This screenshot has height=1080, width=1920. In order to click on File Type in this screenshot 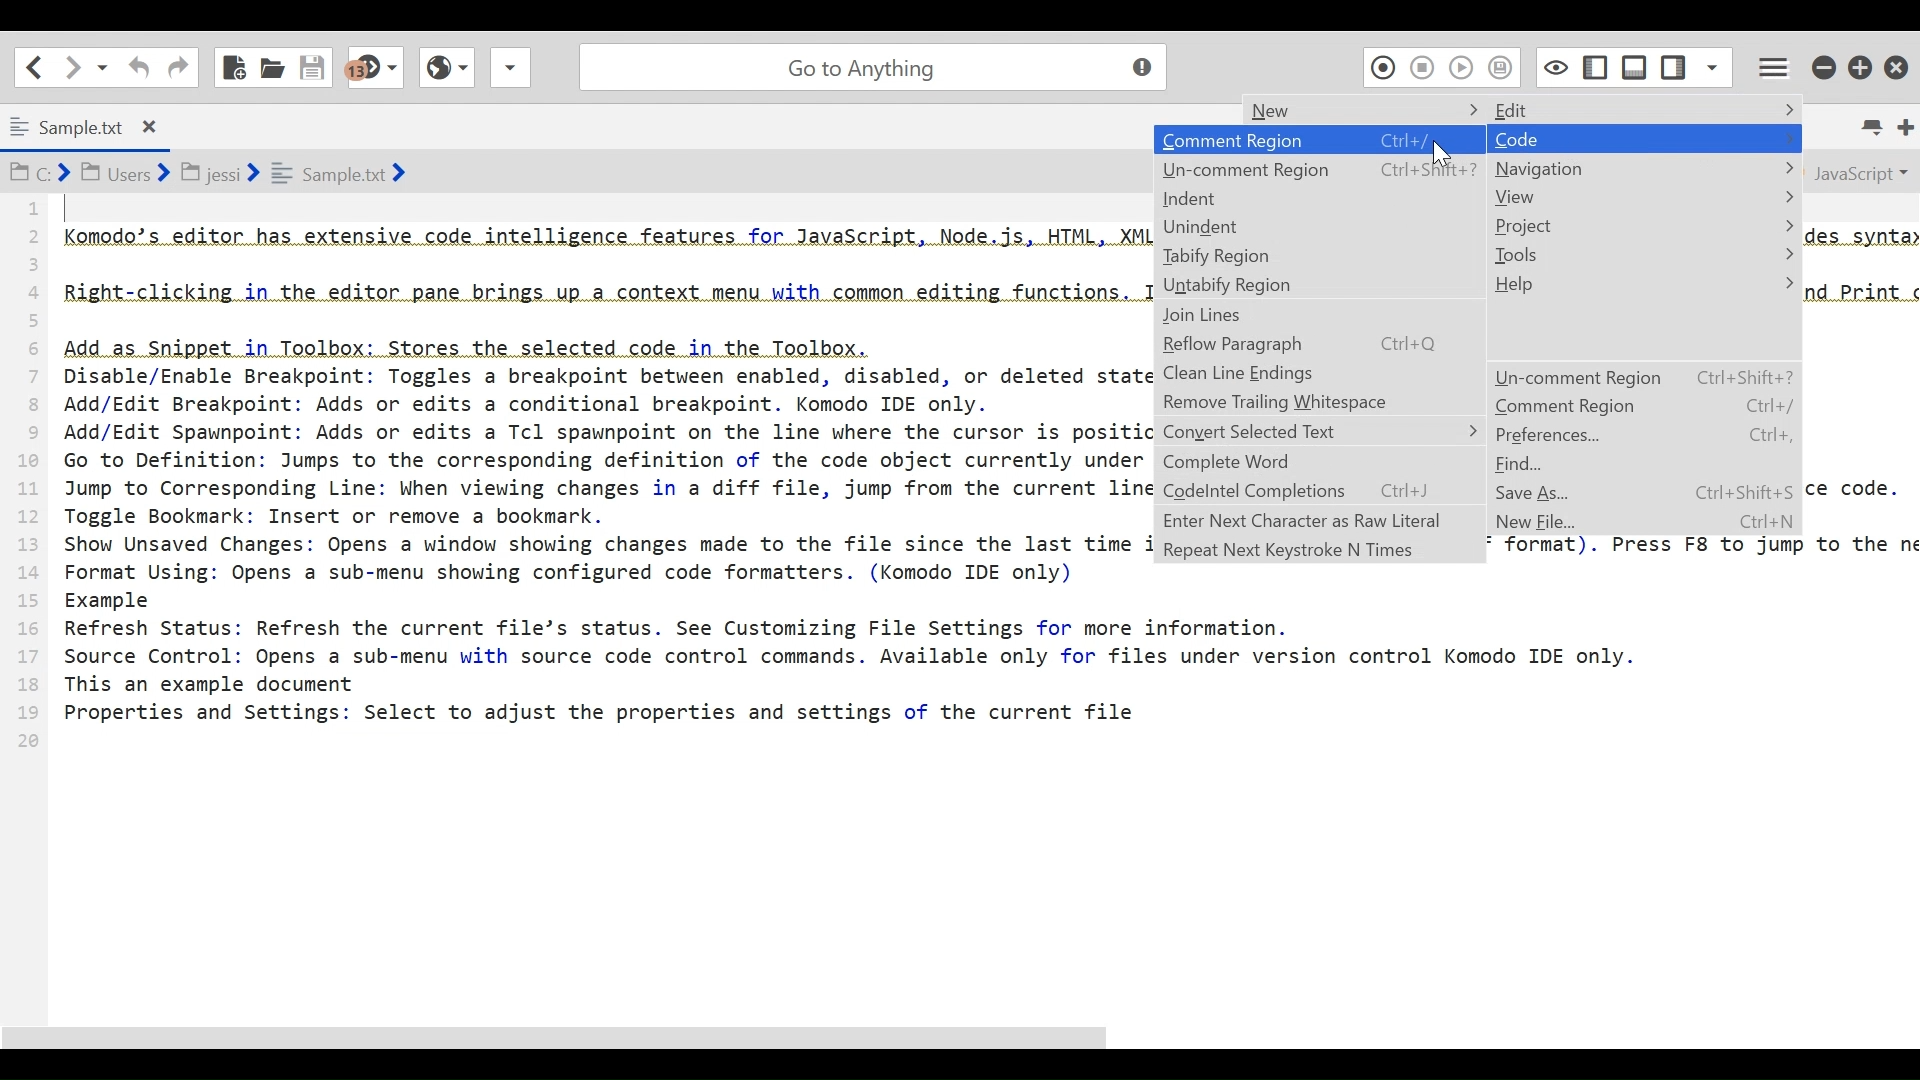, I will do `click(1858, 171)`.